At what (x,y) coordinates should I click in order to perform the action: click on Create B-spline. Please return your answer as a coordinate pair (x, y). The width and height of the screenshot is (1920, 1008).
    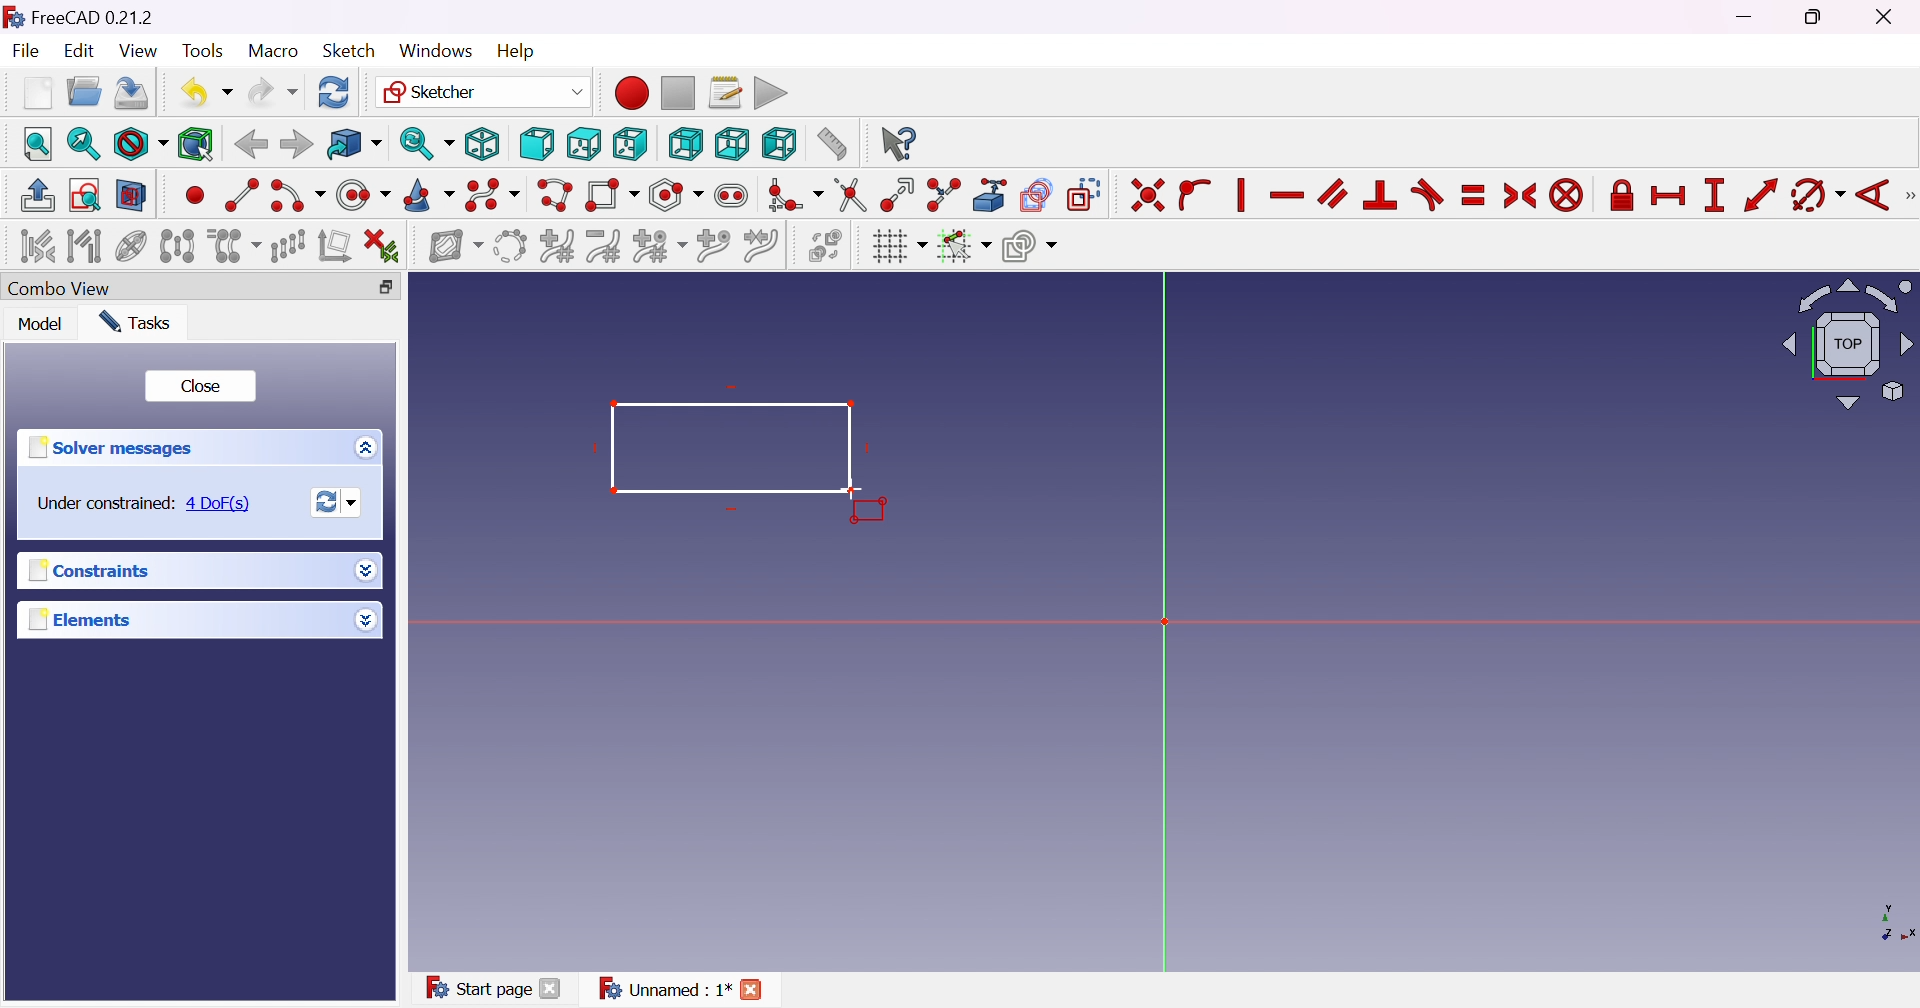
    Looking at the image, I should click on (492, 195).